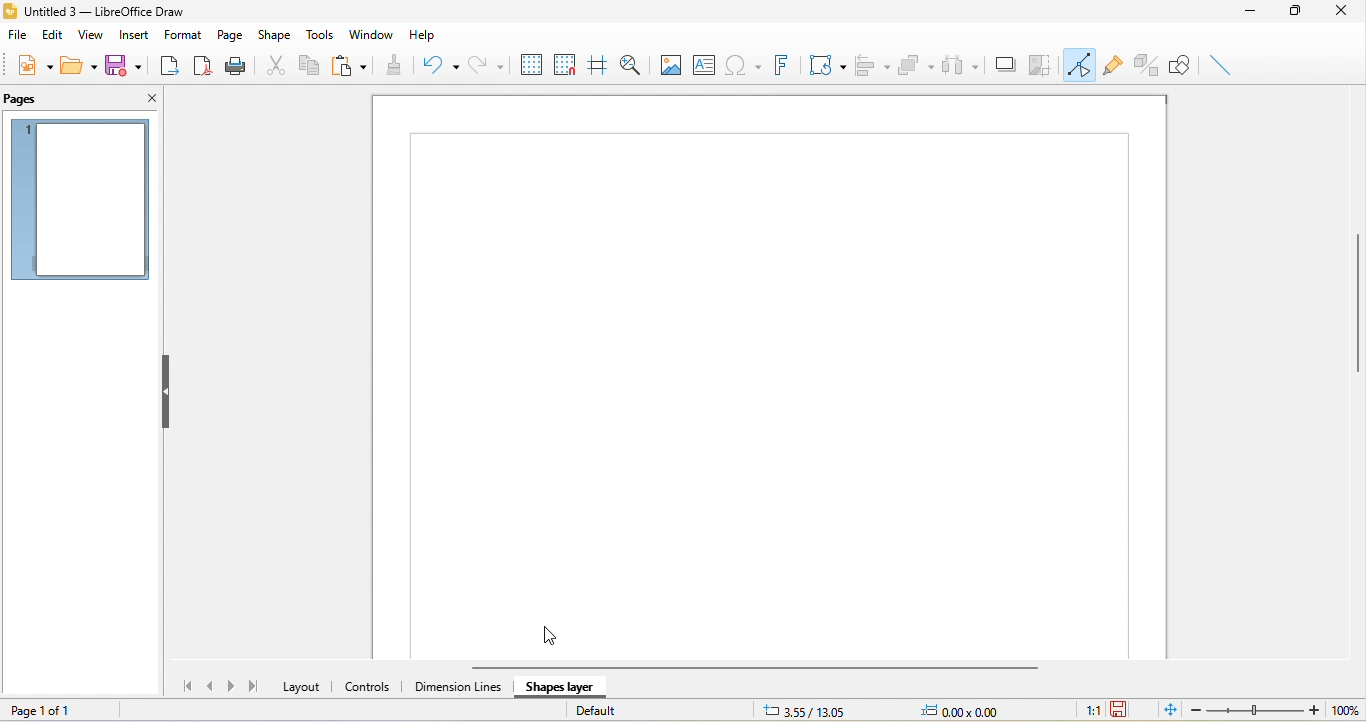 The height and width of the screenshot is (722, 1366). I want to click on edit, so click(53, 37).